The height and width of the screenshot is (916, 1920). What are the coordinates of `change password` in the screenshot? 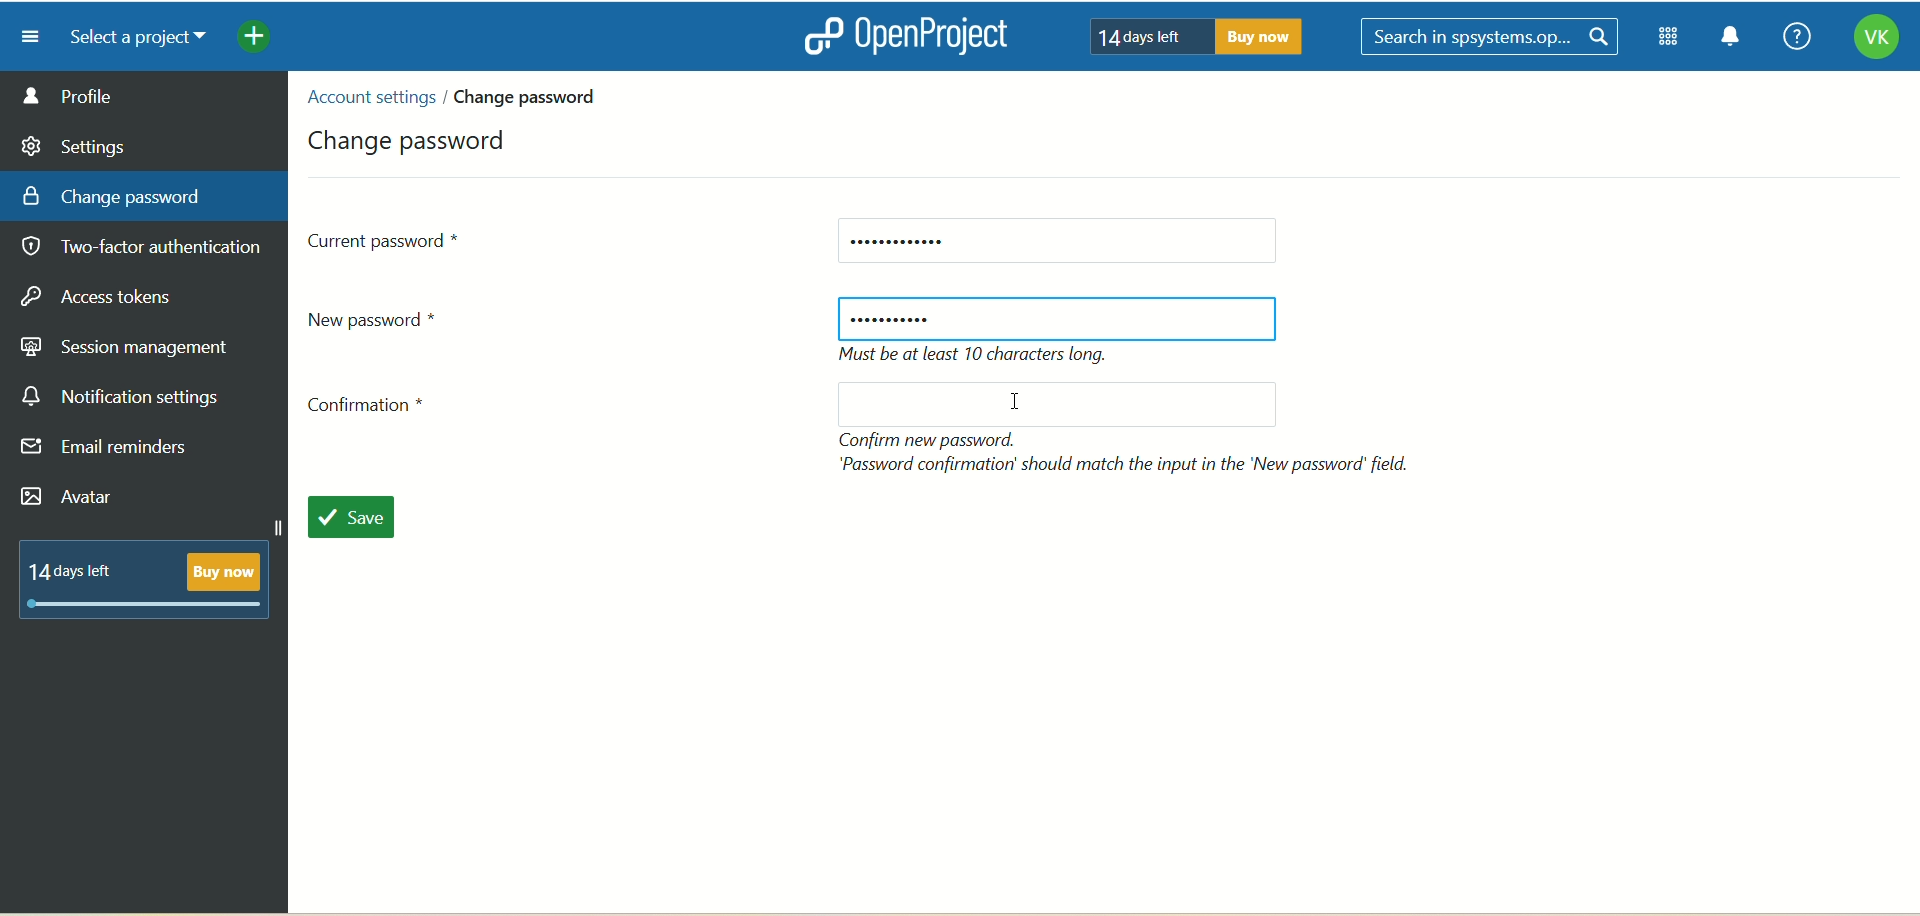 It's located at (112, 195).